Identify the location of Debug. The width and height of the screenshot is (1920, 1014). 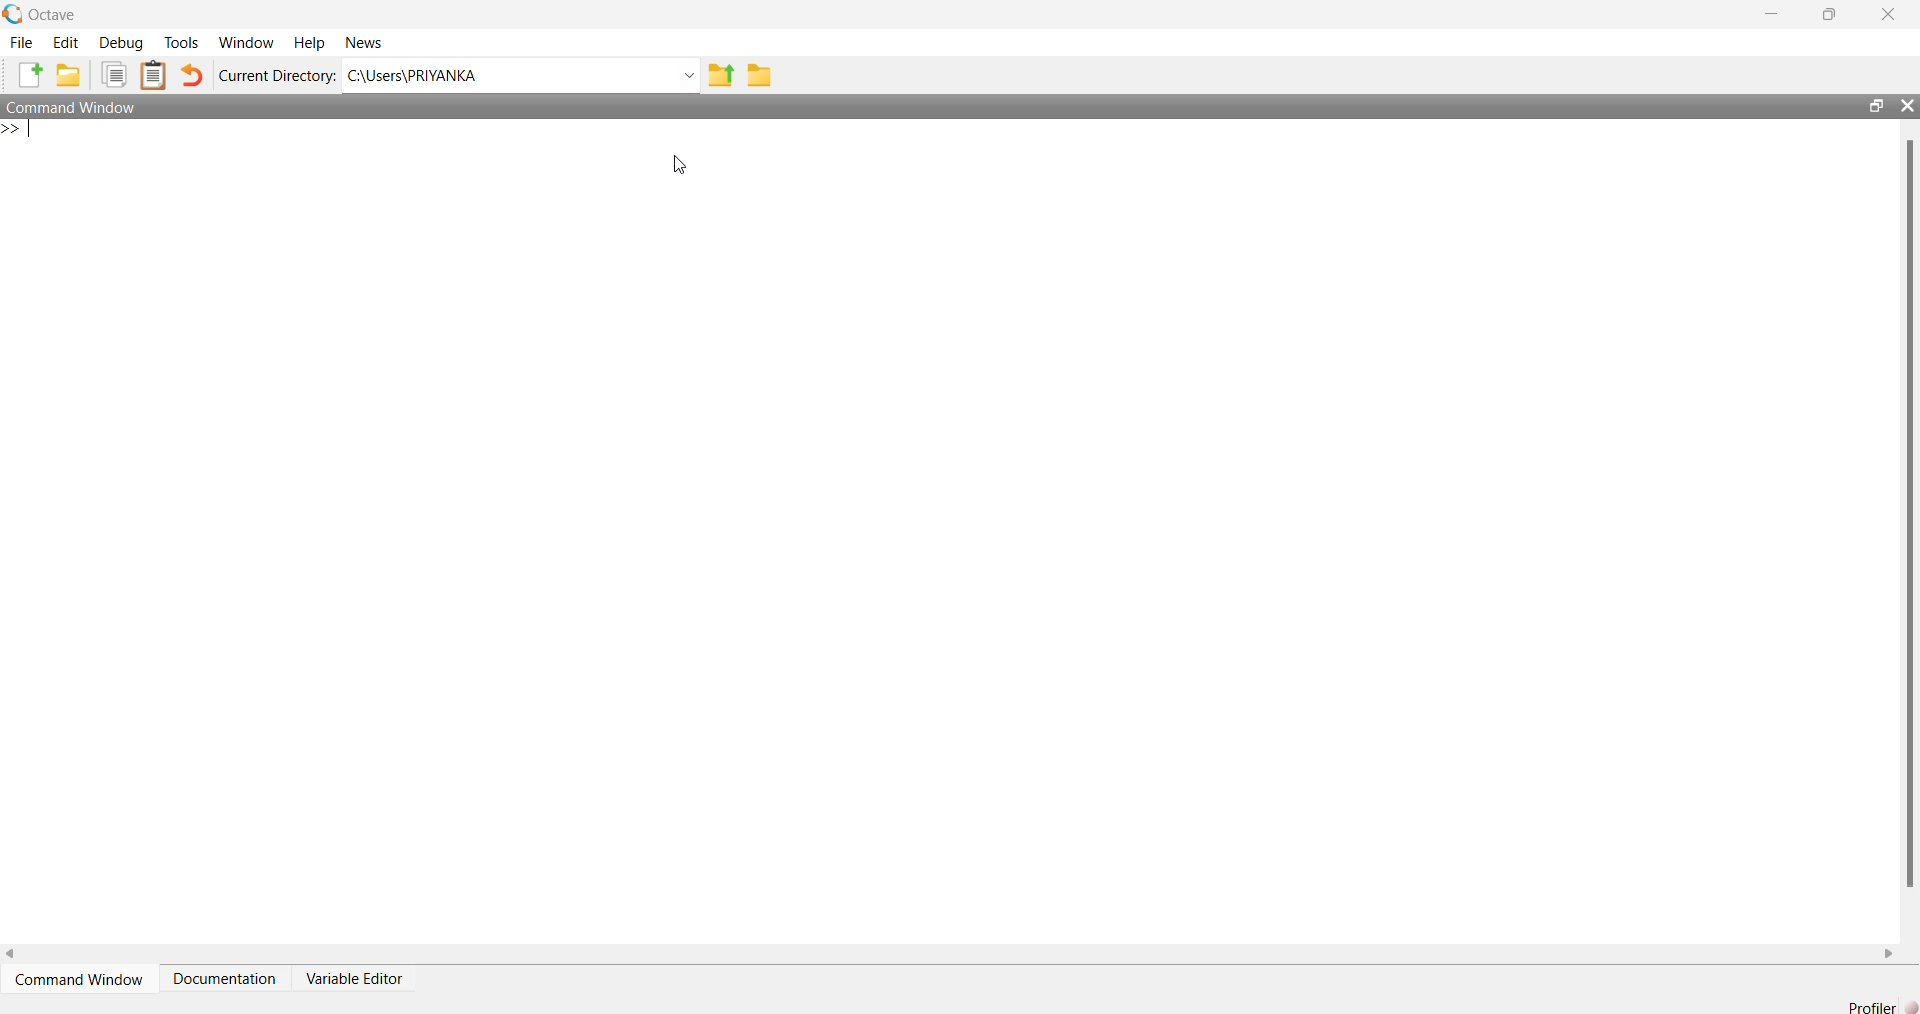
(122, 41).